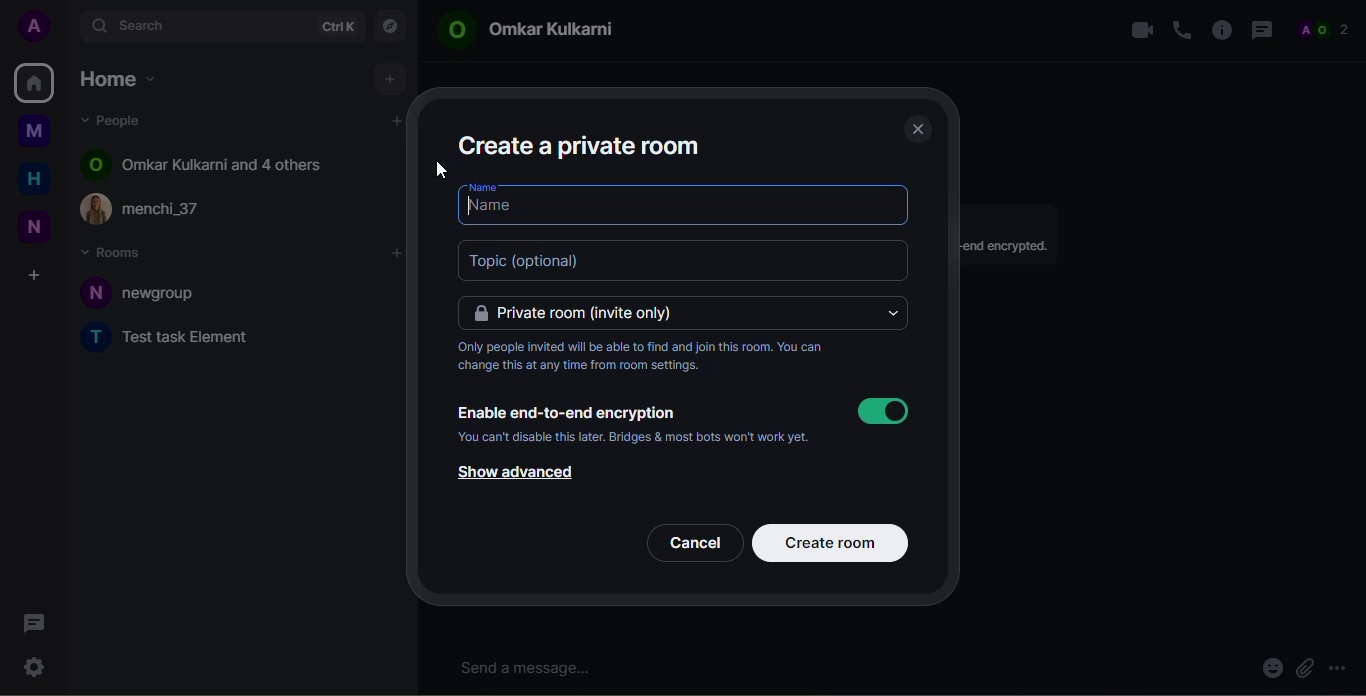 This screenshot has width=1366, height=696. I want to click on more, so click(1343, 668).